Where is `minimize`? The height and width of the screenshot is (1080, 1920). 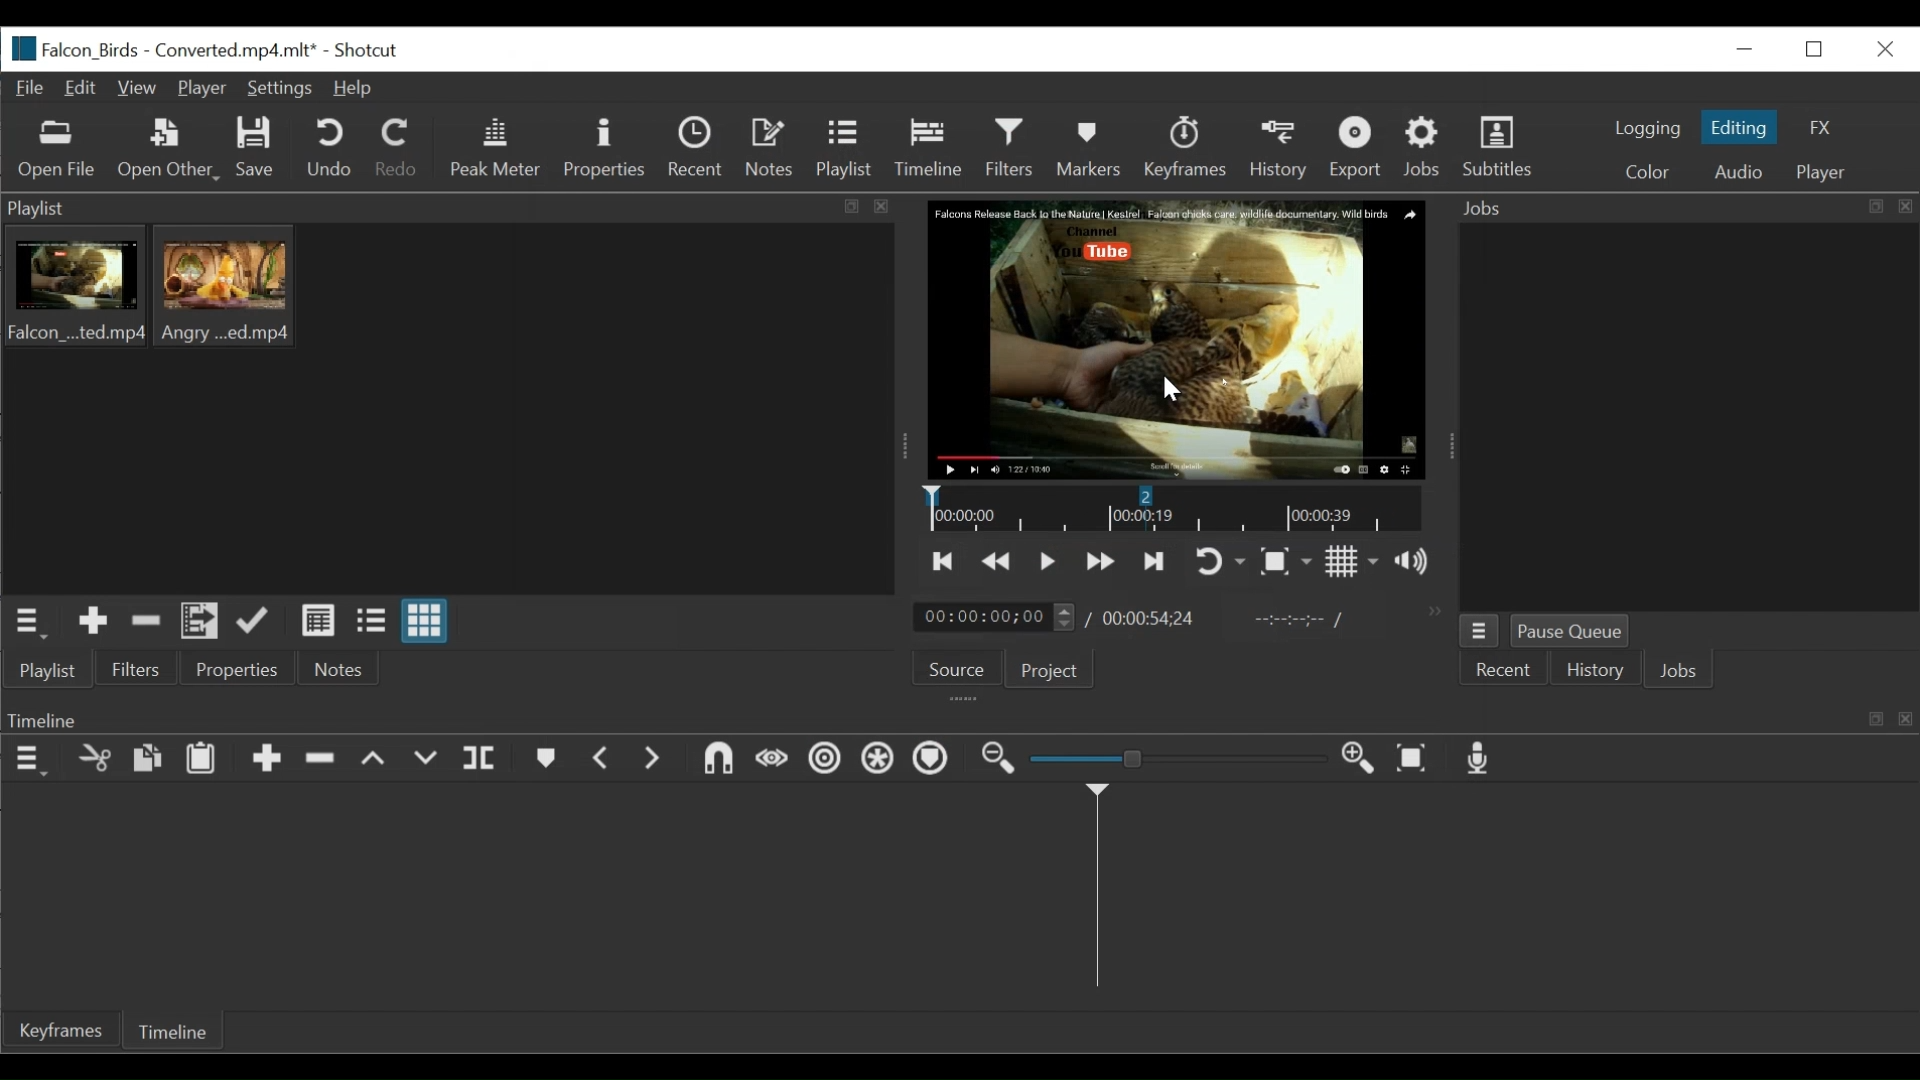
minimize is located at coordinates (1743, 49).